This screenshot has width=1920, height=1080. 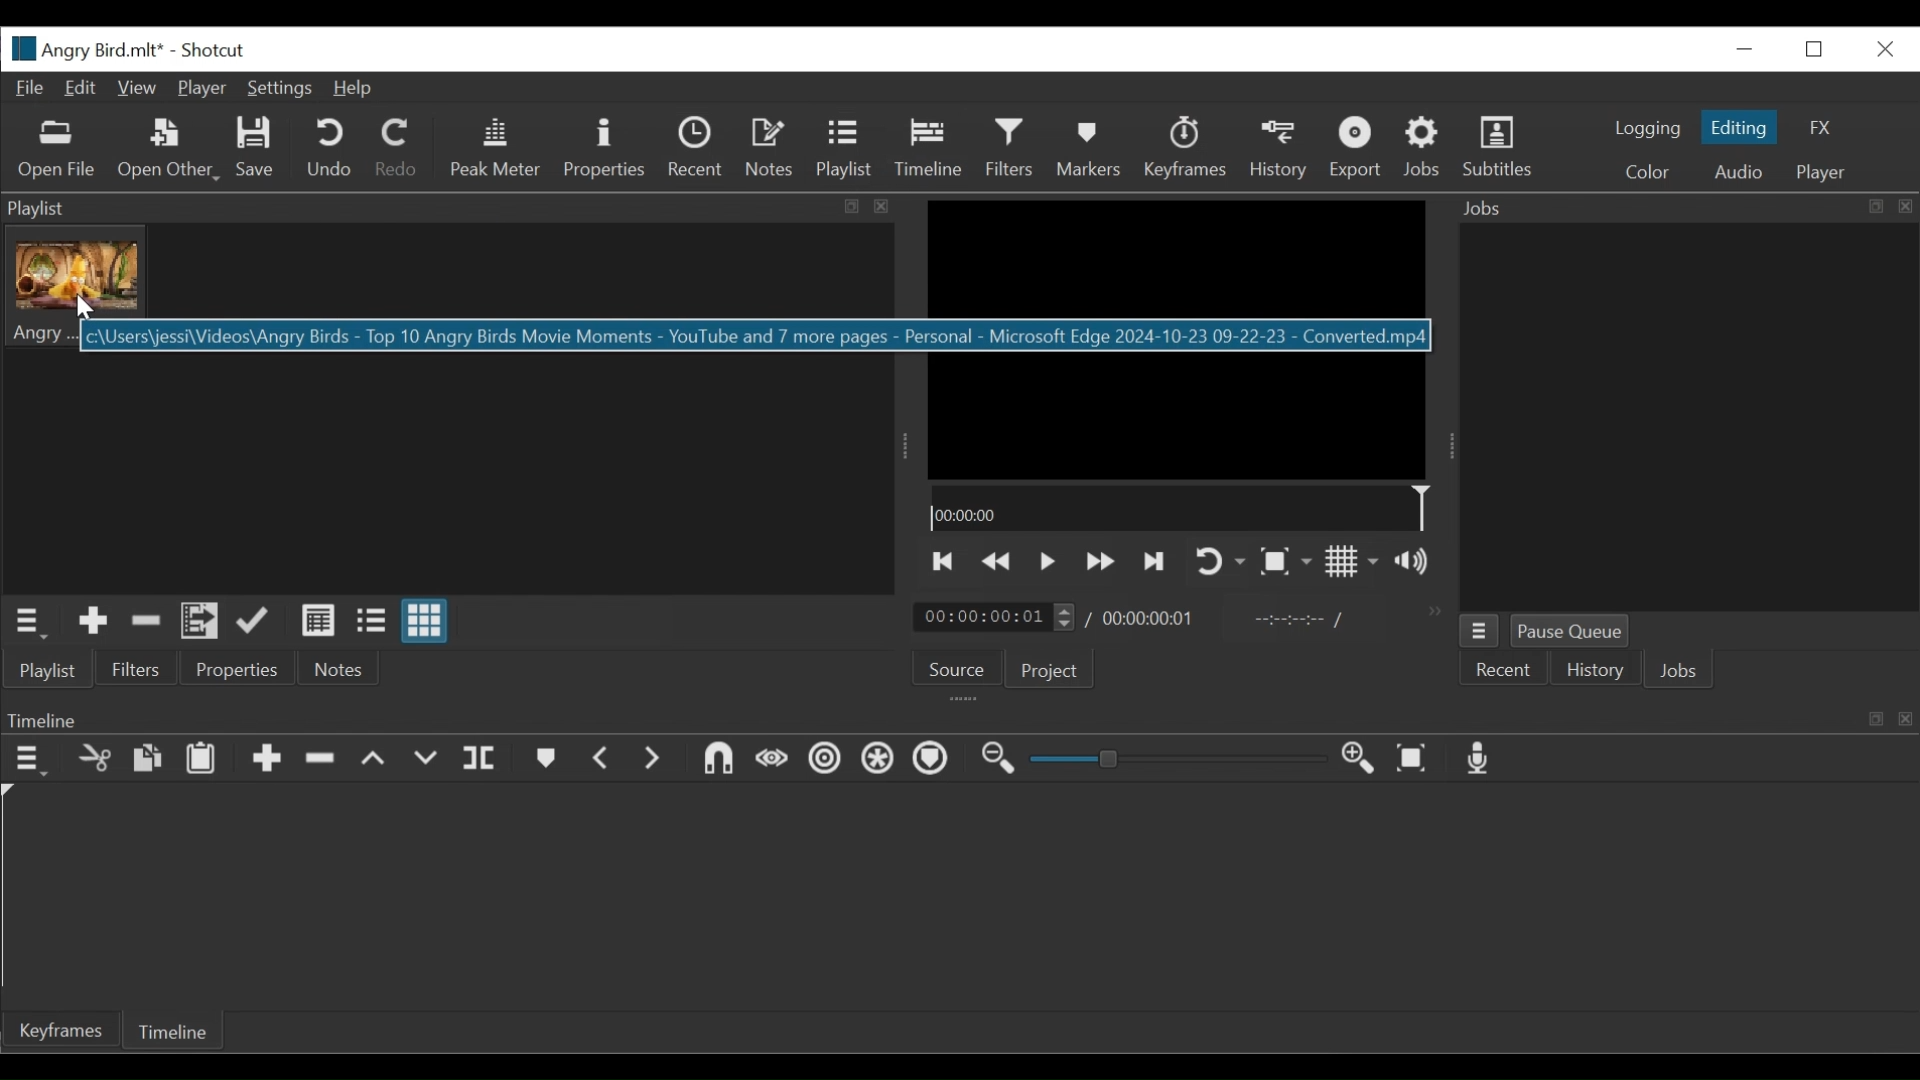 I want to click on Jobs, so click(x=1682, y=670).